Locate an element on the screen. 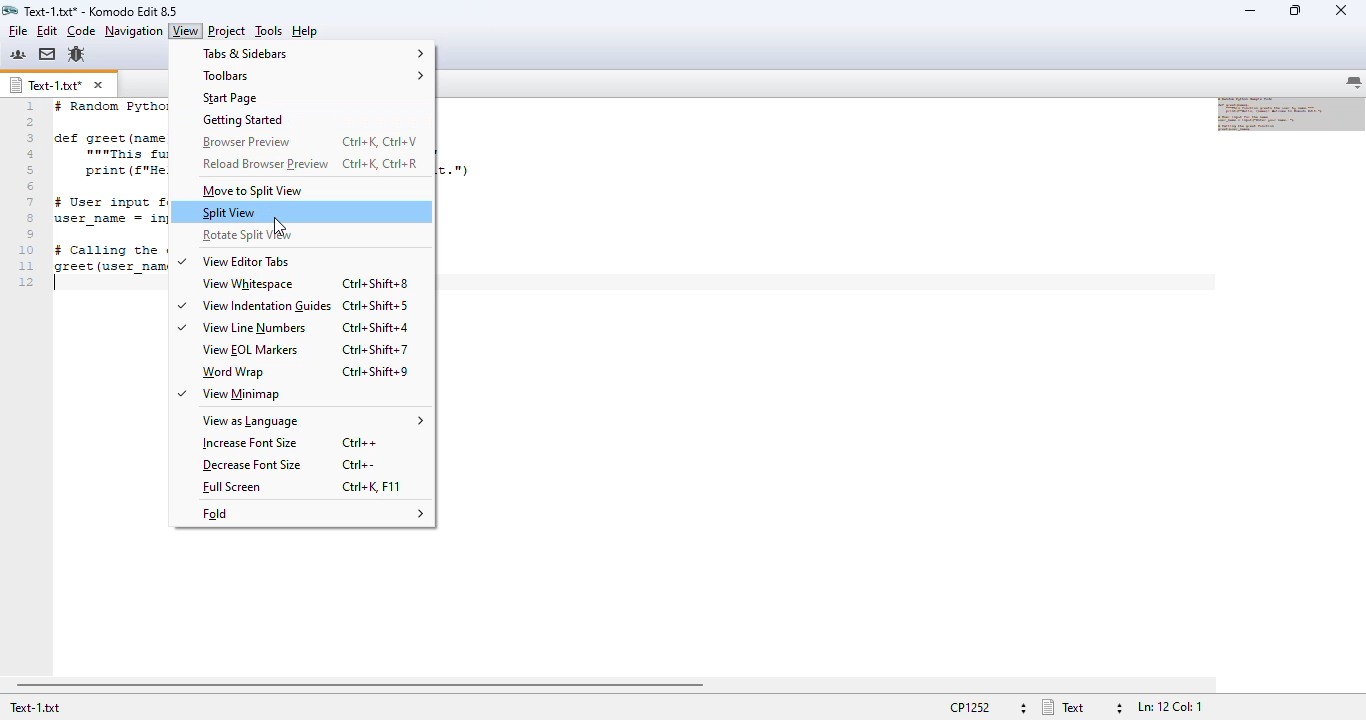  komodo email lists is located at coordinates (47, 54).